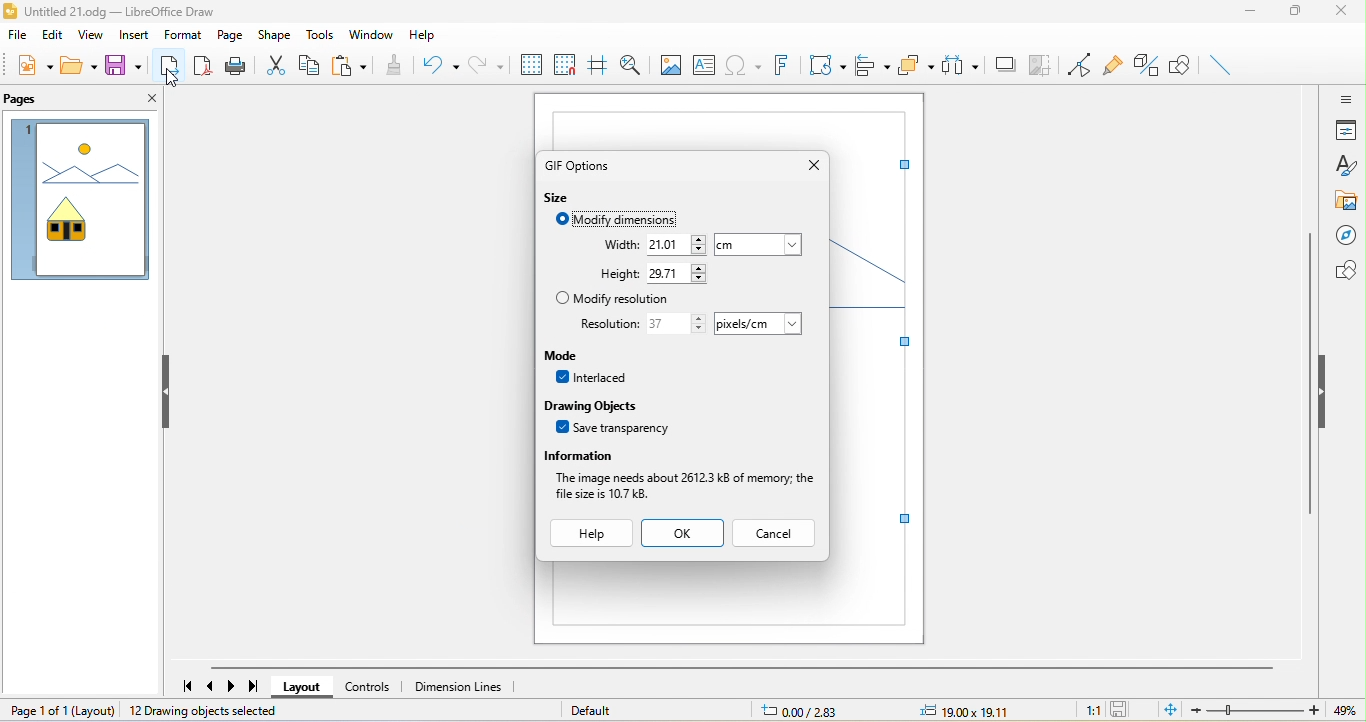 The width and height of the screenshot is (1366, 722). I want to click on close, so click(145, 102).